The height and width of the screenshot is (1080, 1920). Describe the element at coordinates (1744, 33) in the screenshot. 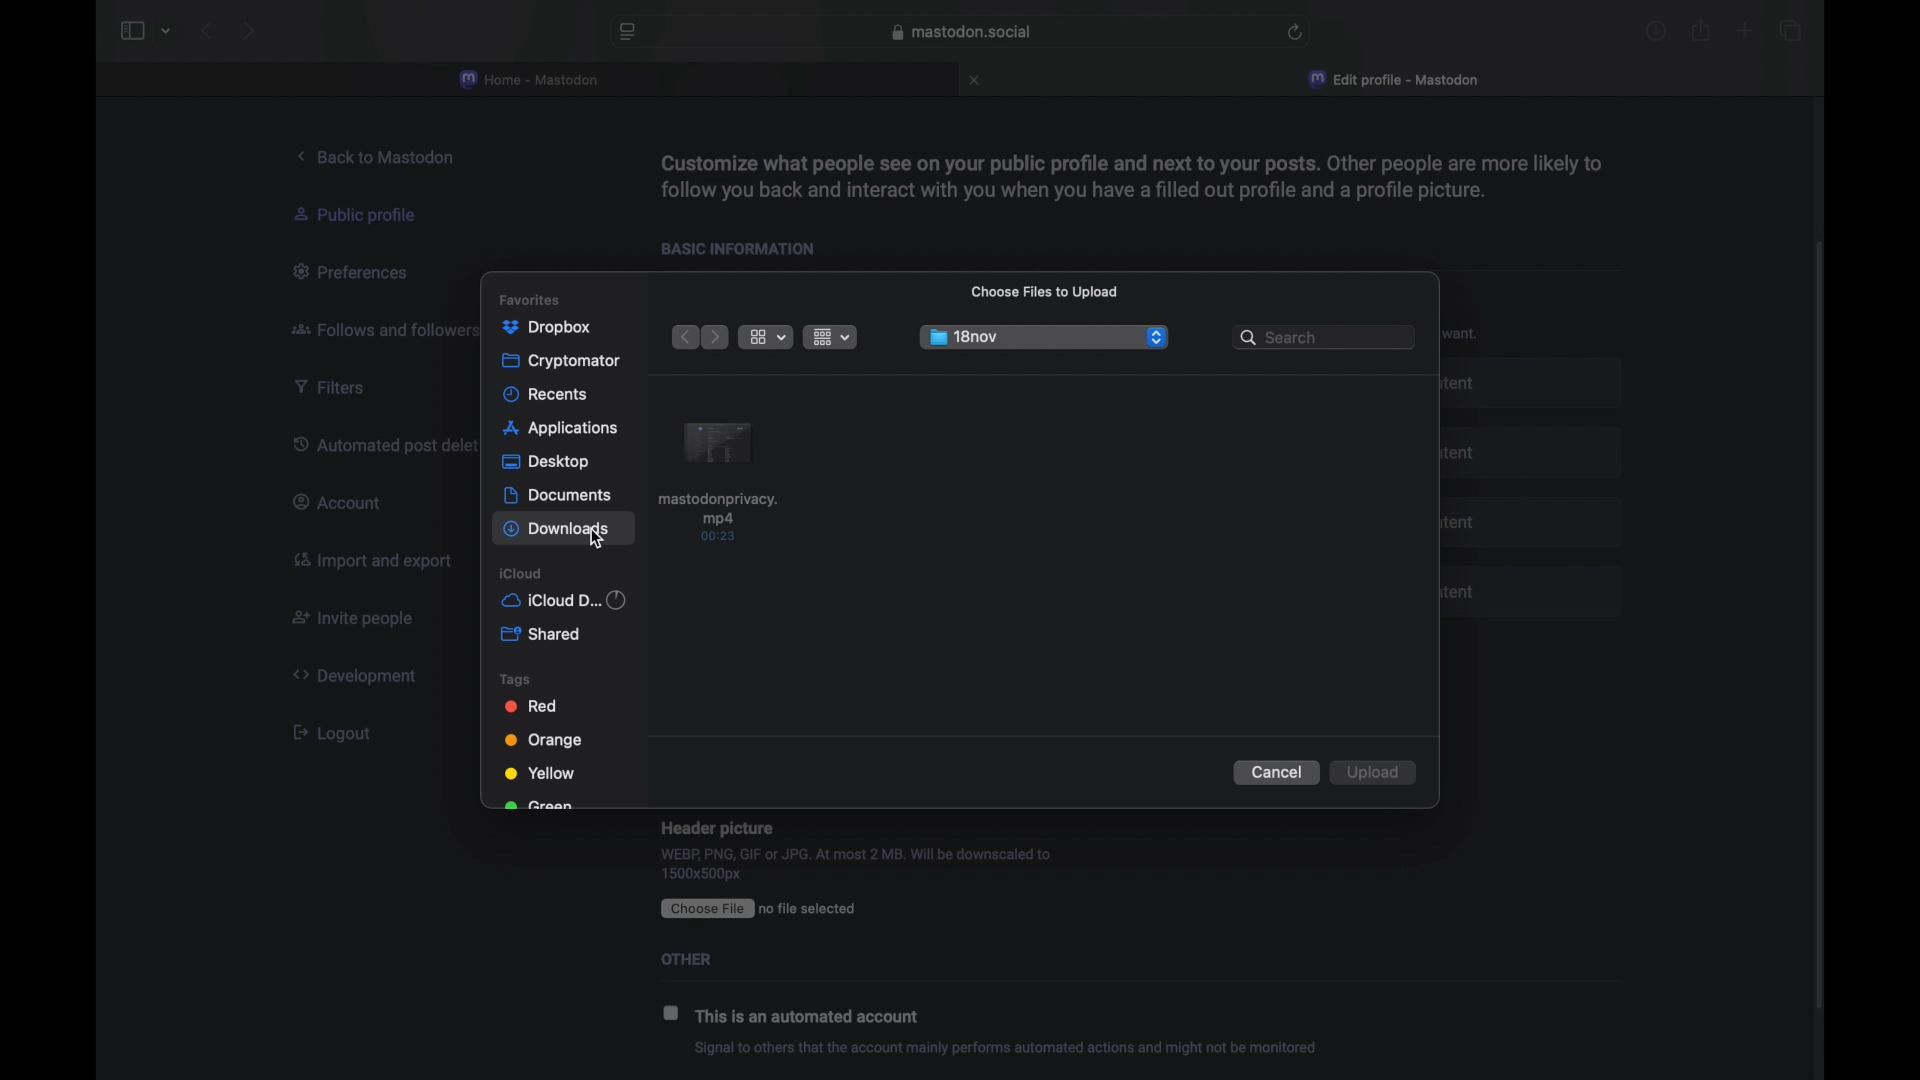

I see `new tab` at that location.